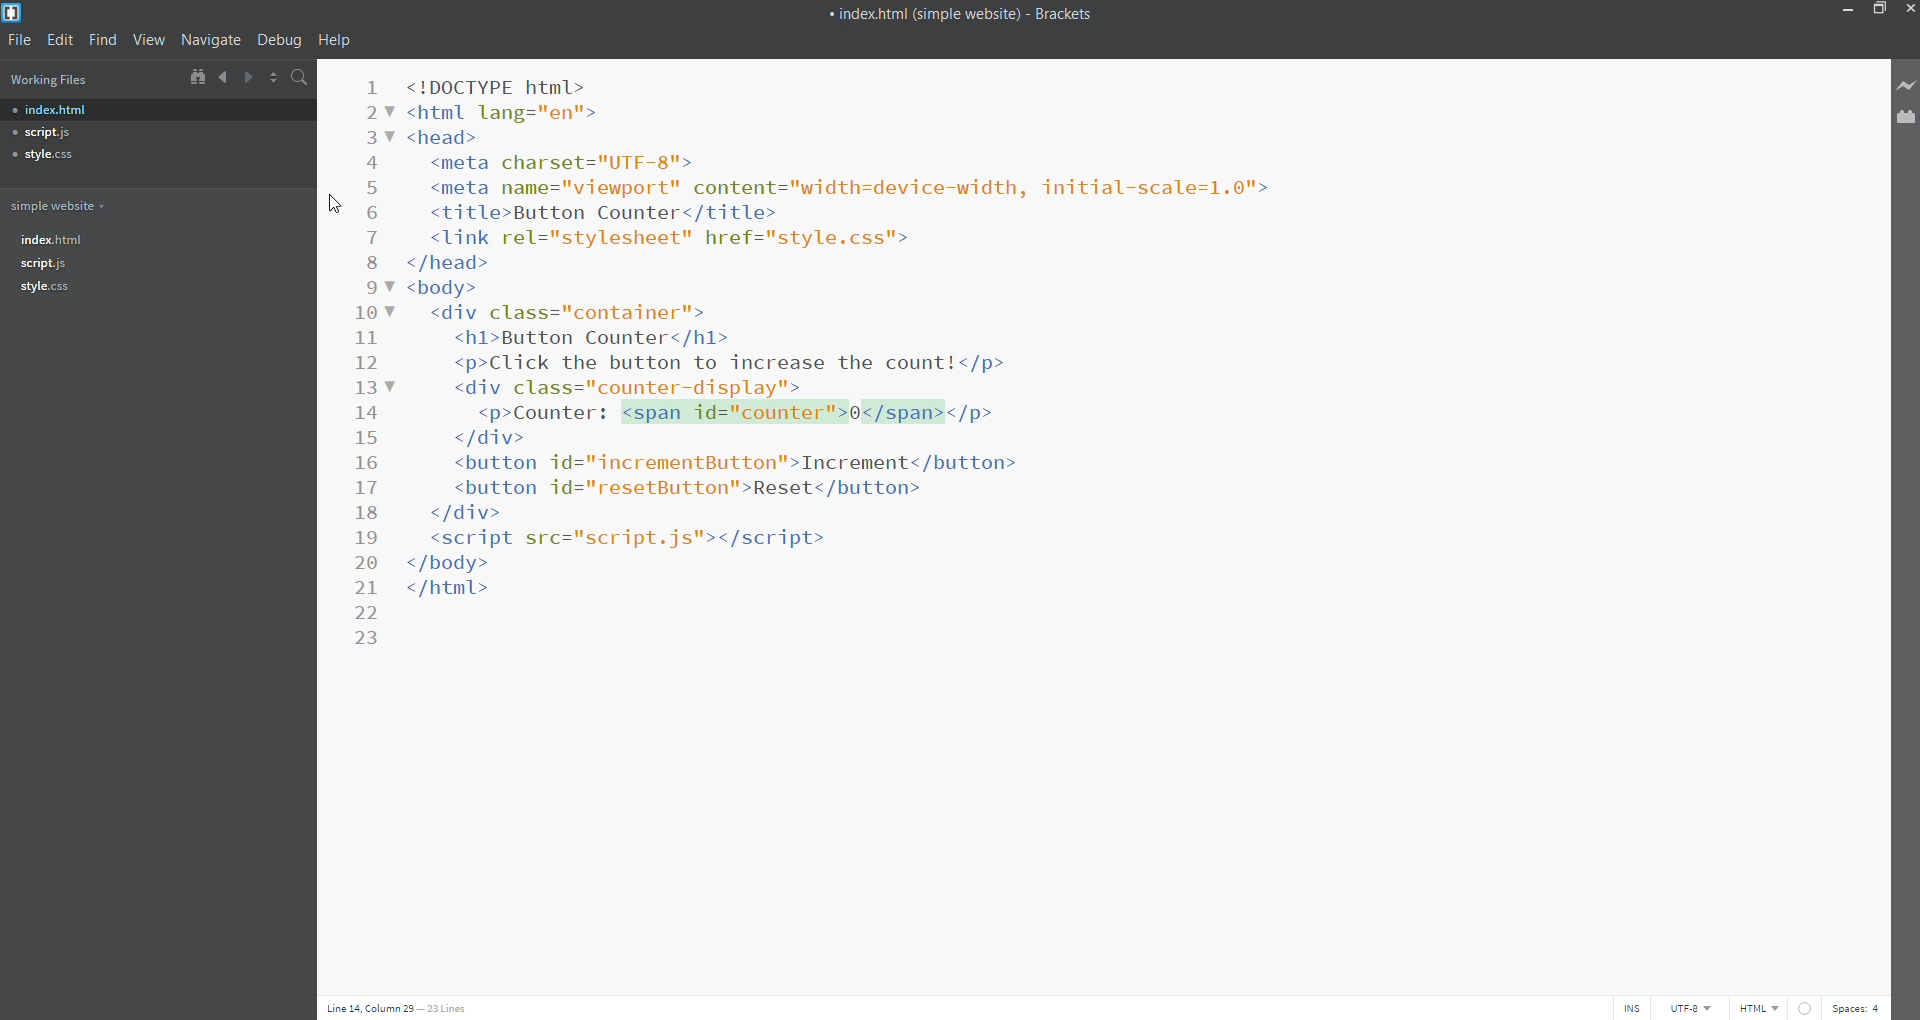 This screenshot has height=1020, width=1920. Describe the element at coordinates (17, 39) in the screenshot. I see `file` at that location.